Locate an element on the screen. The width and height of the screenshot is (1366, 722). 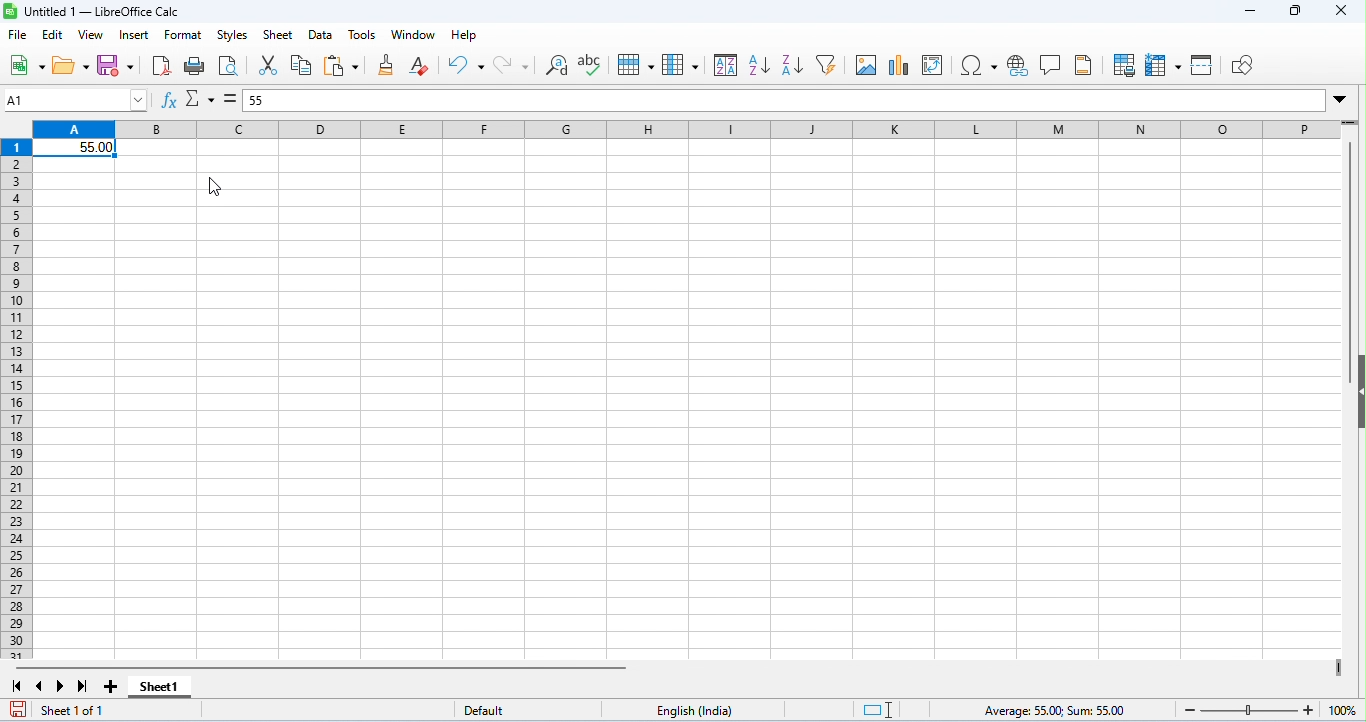
minimize is located at coordinates (1247, 13).